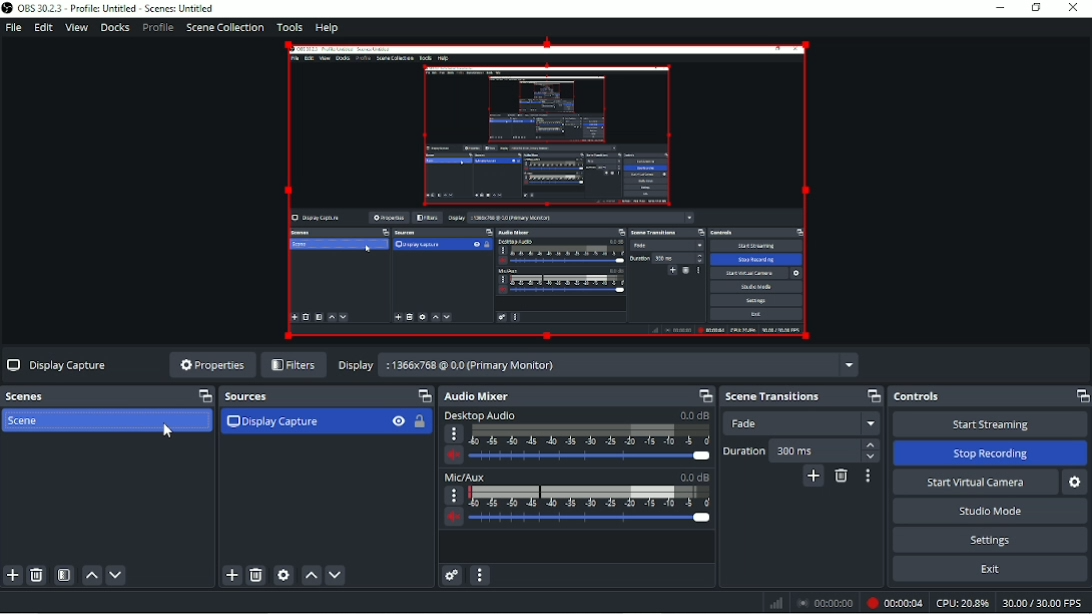 This screenshot has height=614, width=1092. What do you see at coordinates (42, 28) in the screenshot?
I see `Edit` at bounding box center [42, 28].